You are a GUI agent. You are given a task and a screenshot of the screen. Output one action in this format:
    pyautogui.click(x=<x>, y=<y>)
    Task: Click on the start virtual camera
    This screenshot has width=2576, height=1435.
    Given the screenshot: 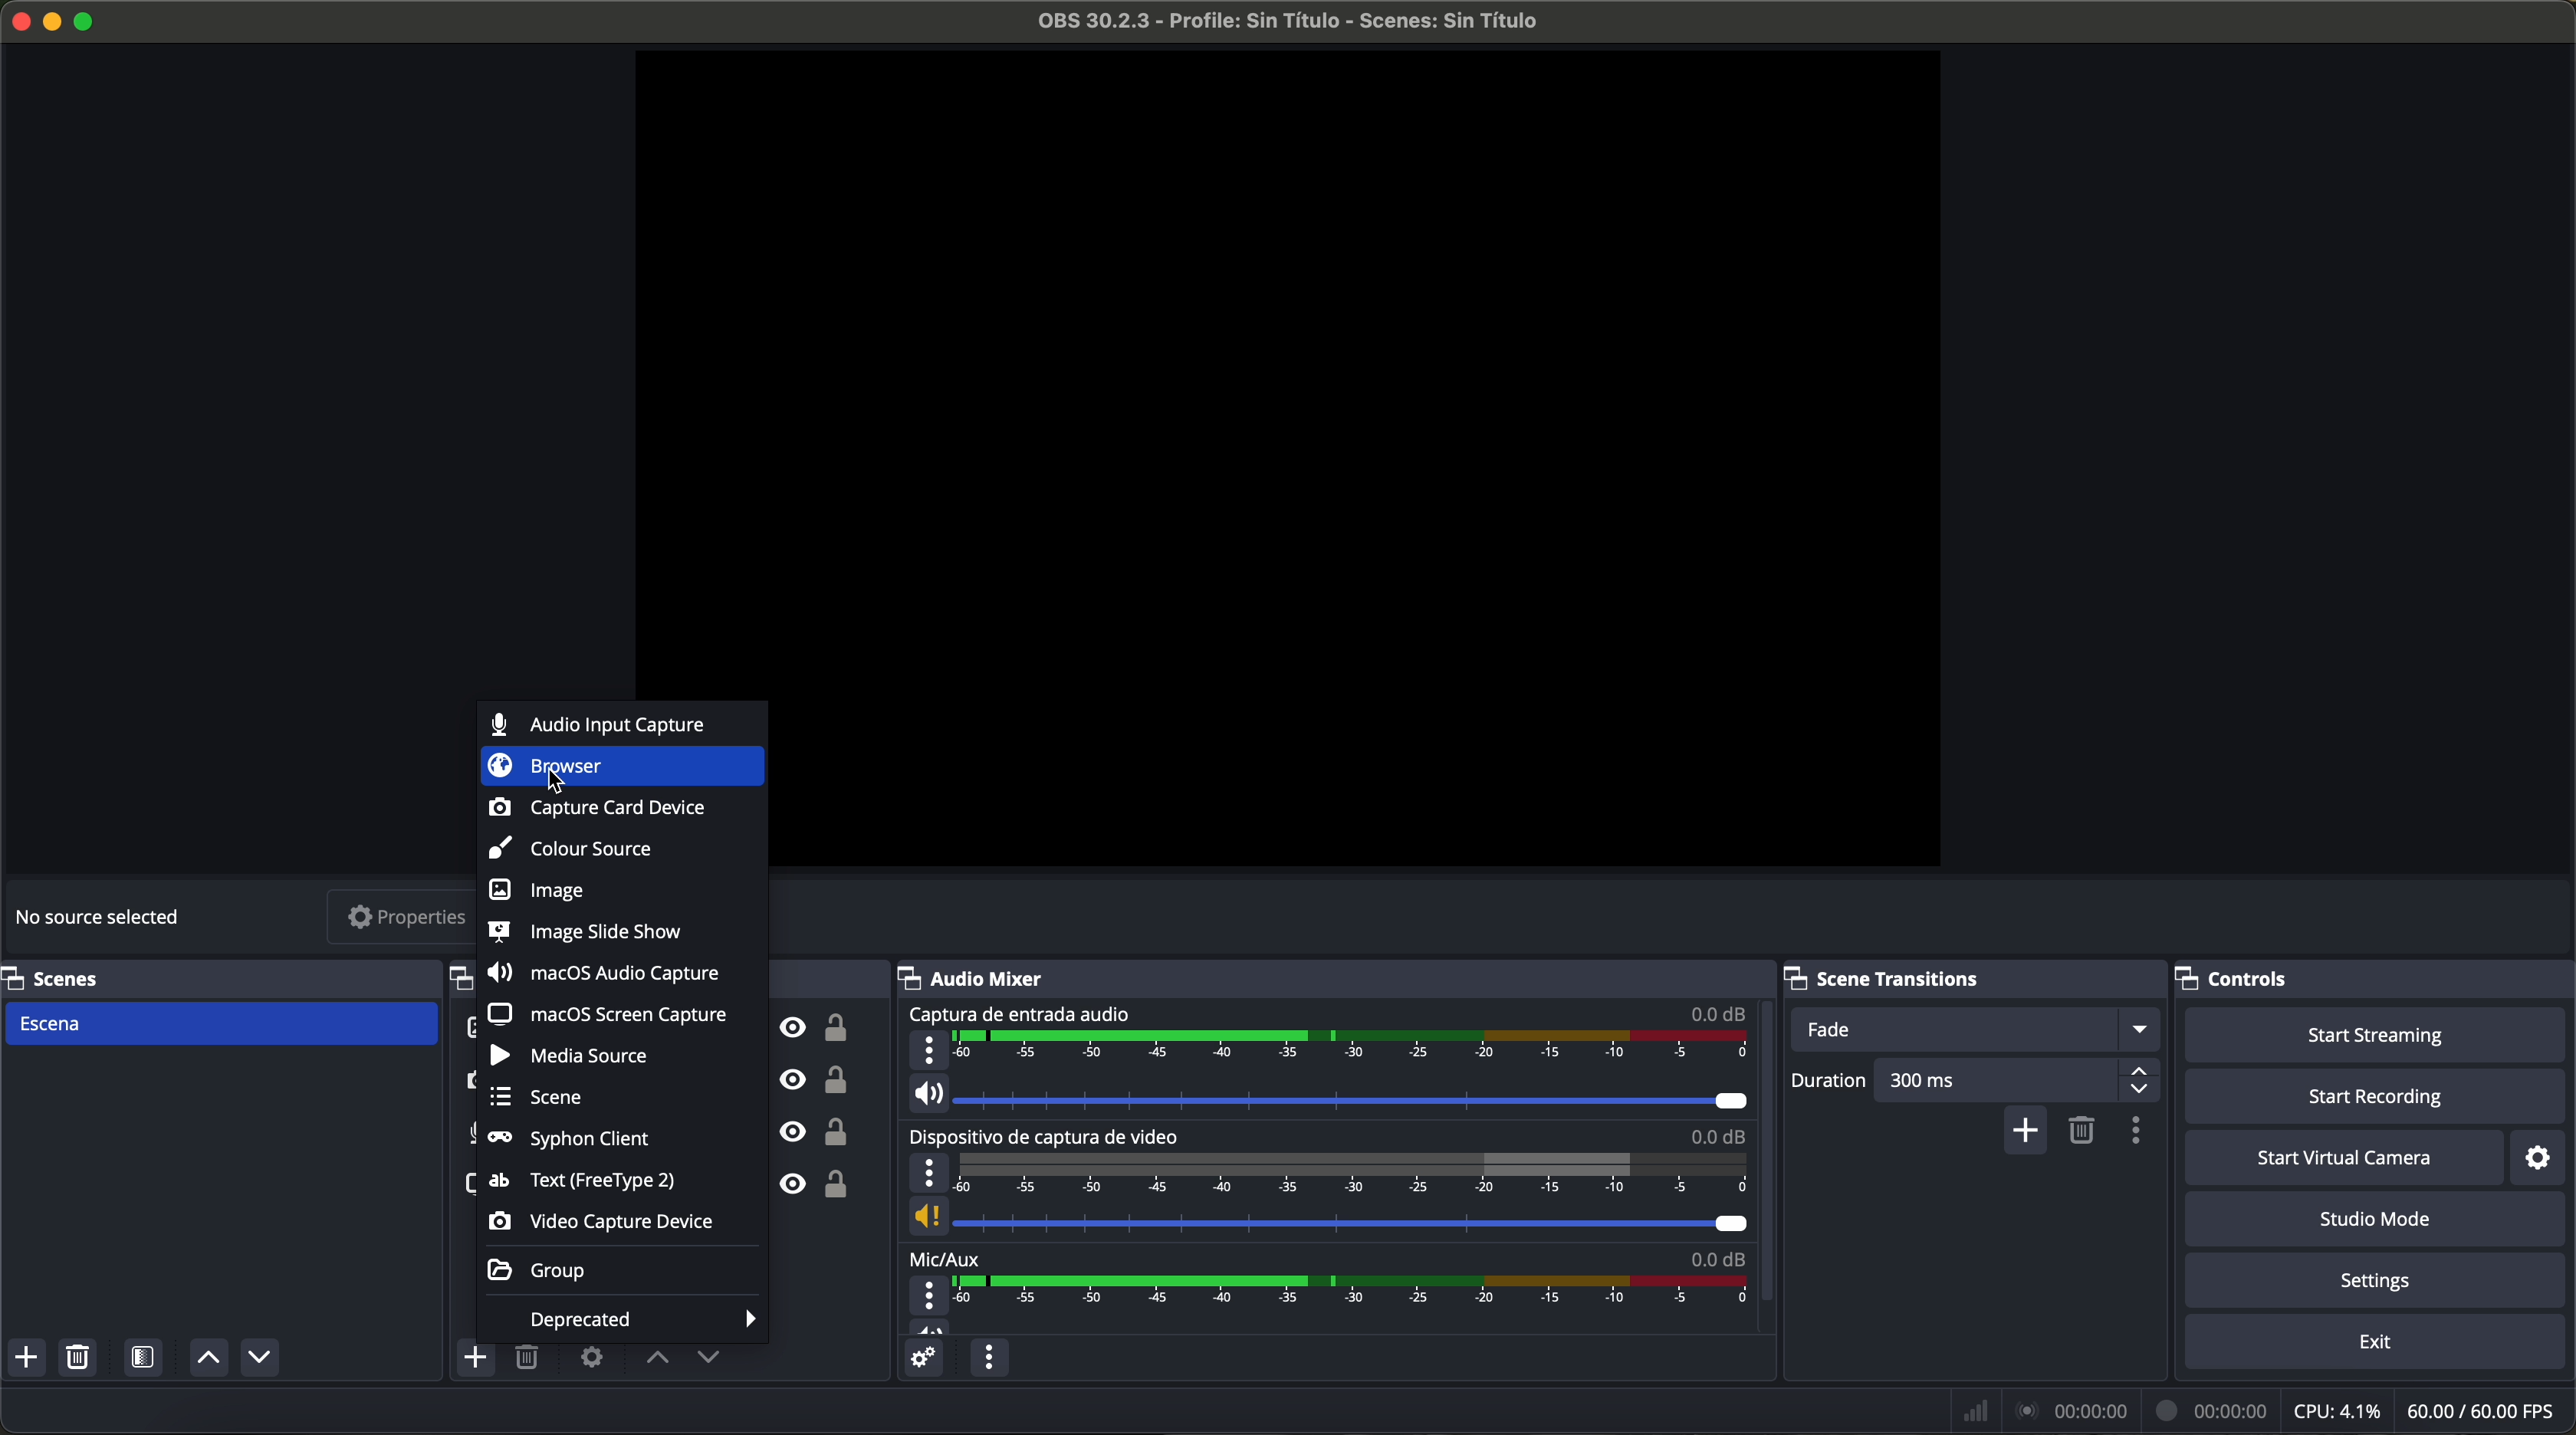 What is the action you would take?
    pyautogui.click(x=2347, y=1159)
    